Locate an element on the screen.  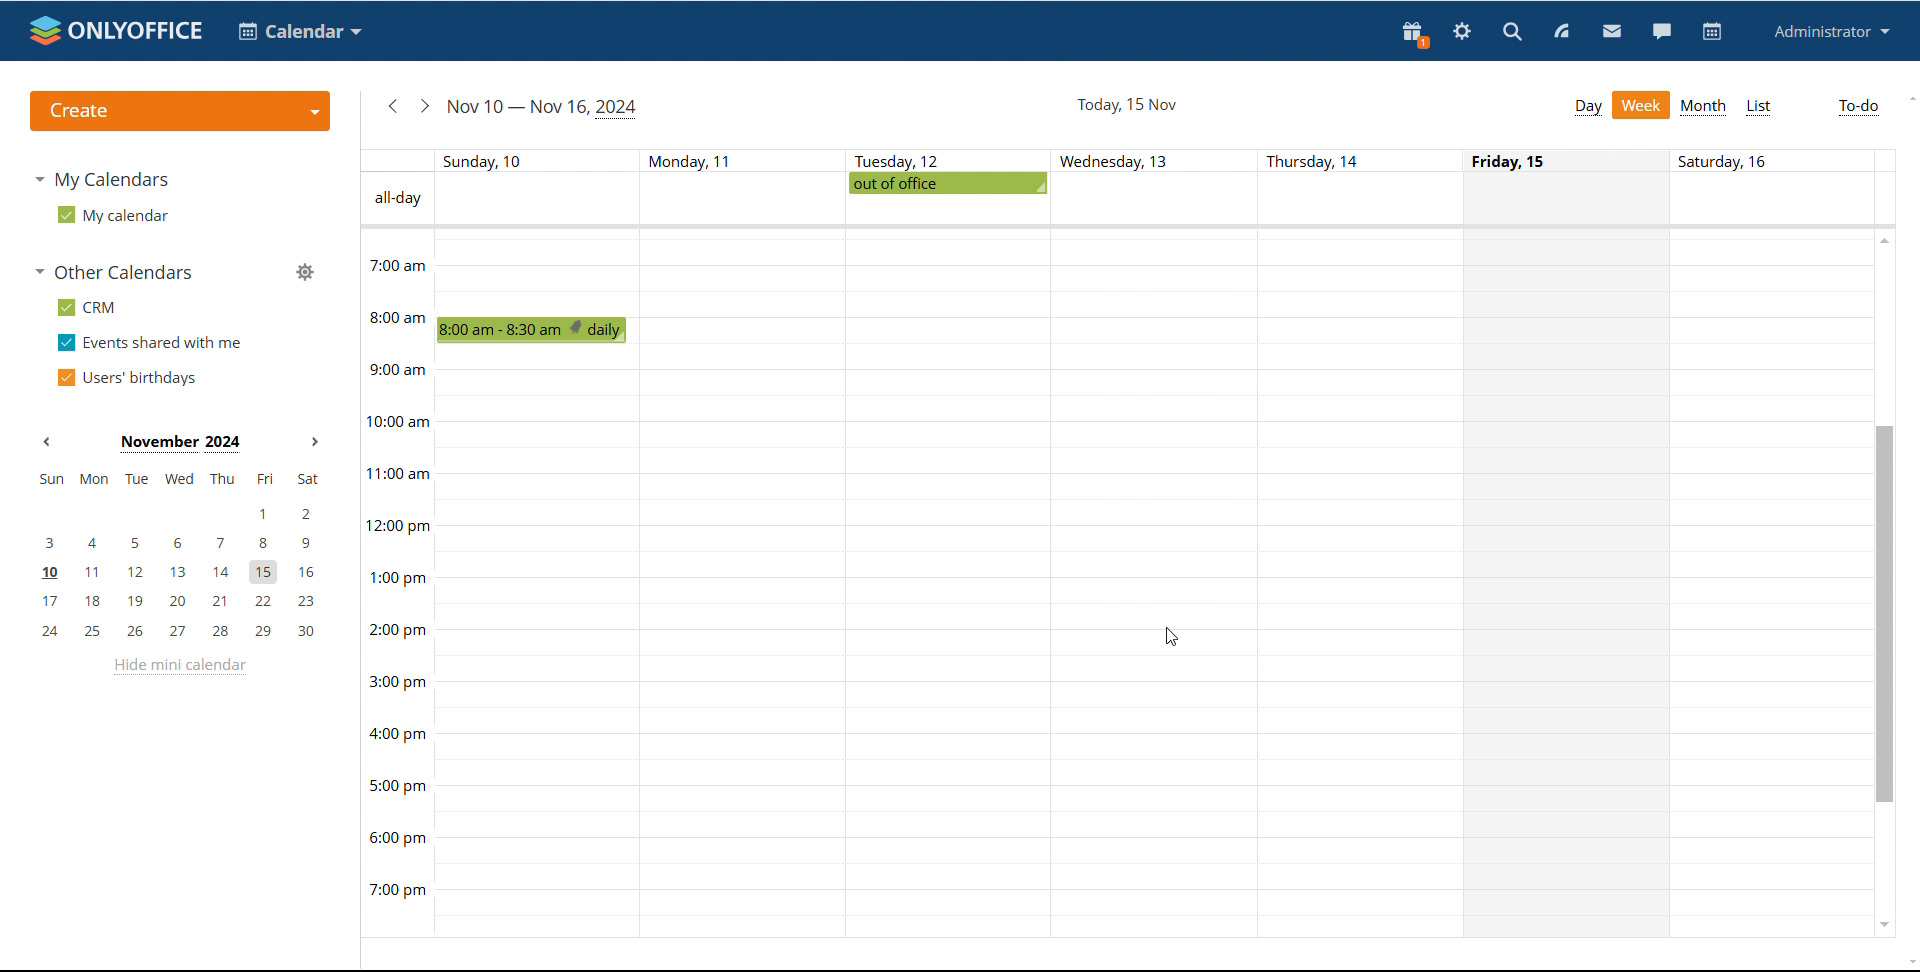
profile is located at coordinates (1833, 32).